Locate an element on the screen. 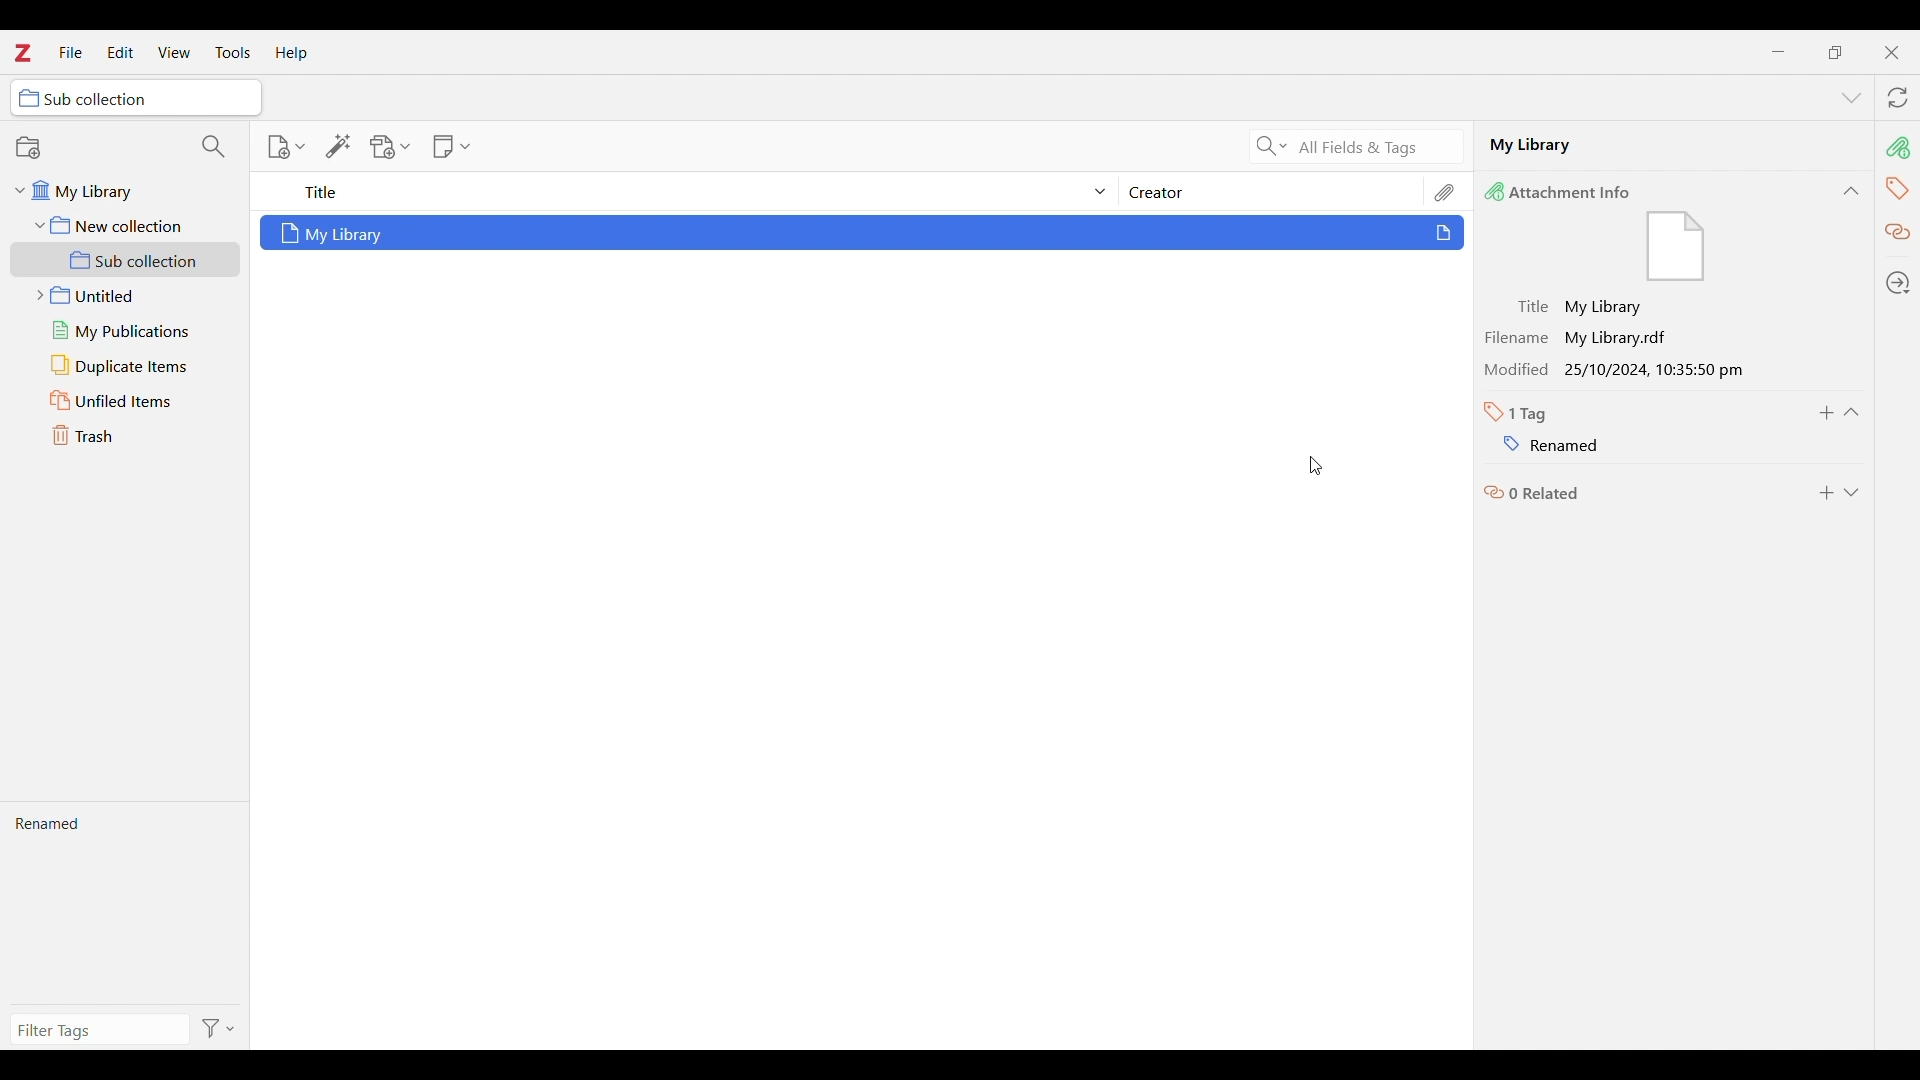  Filter options is located at coordinates (219, 1030).